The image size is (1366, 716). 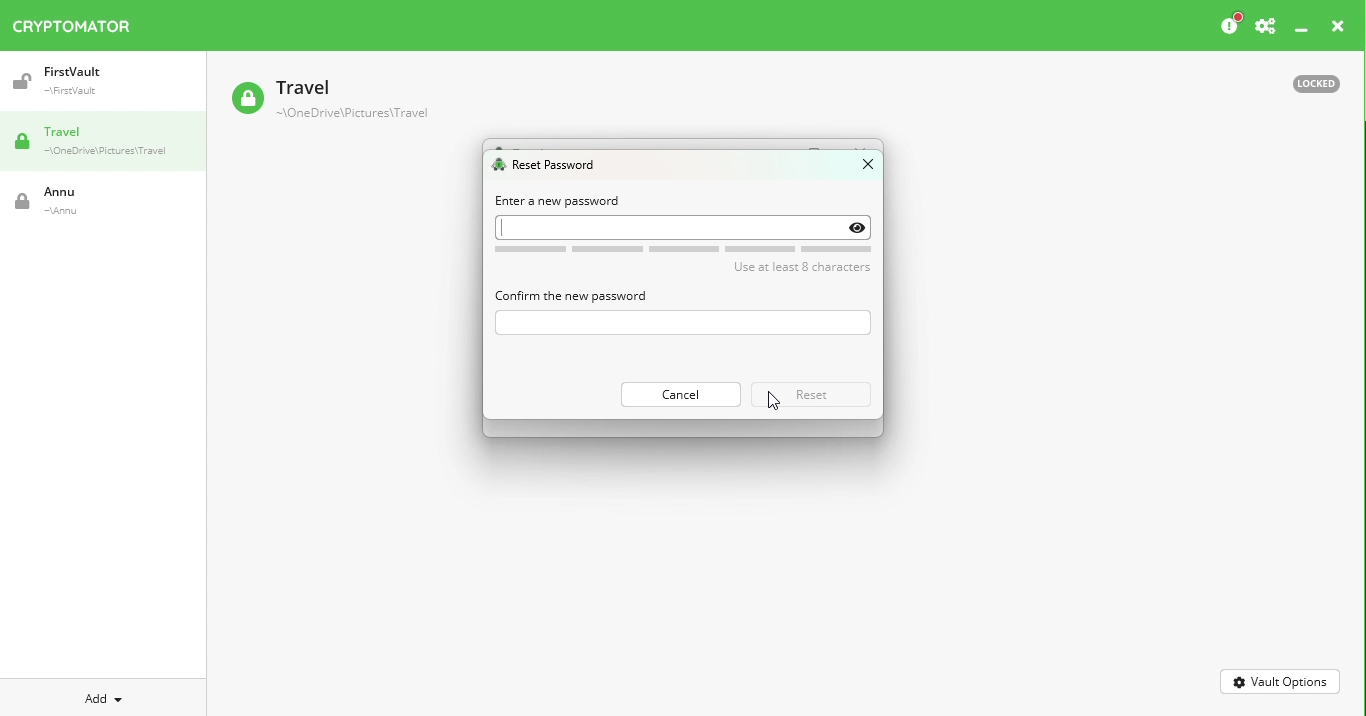 What do you see at coordinates (549, 166) in the screenshot?
I see `Reset password` at bounding box center [549, 166].